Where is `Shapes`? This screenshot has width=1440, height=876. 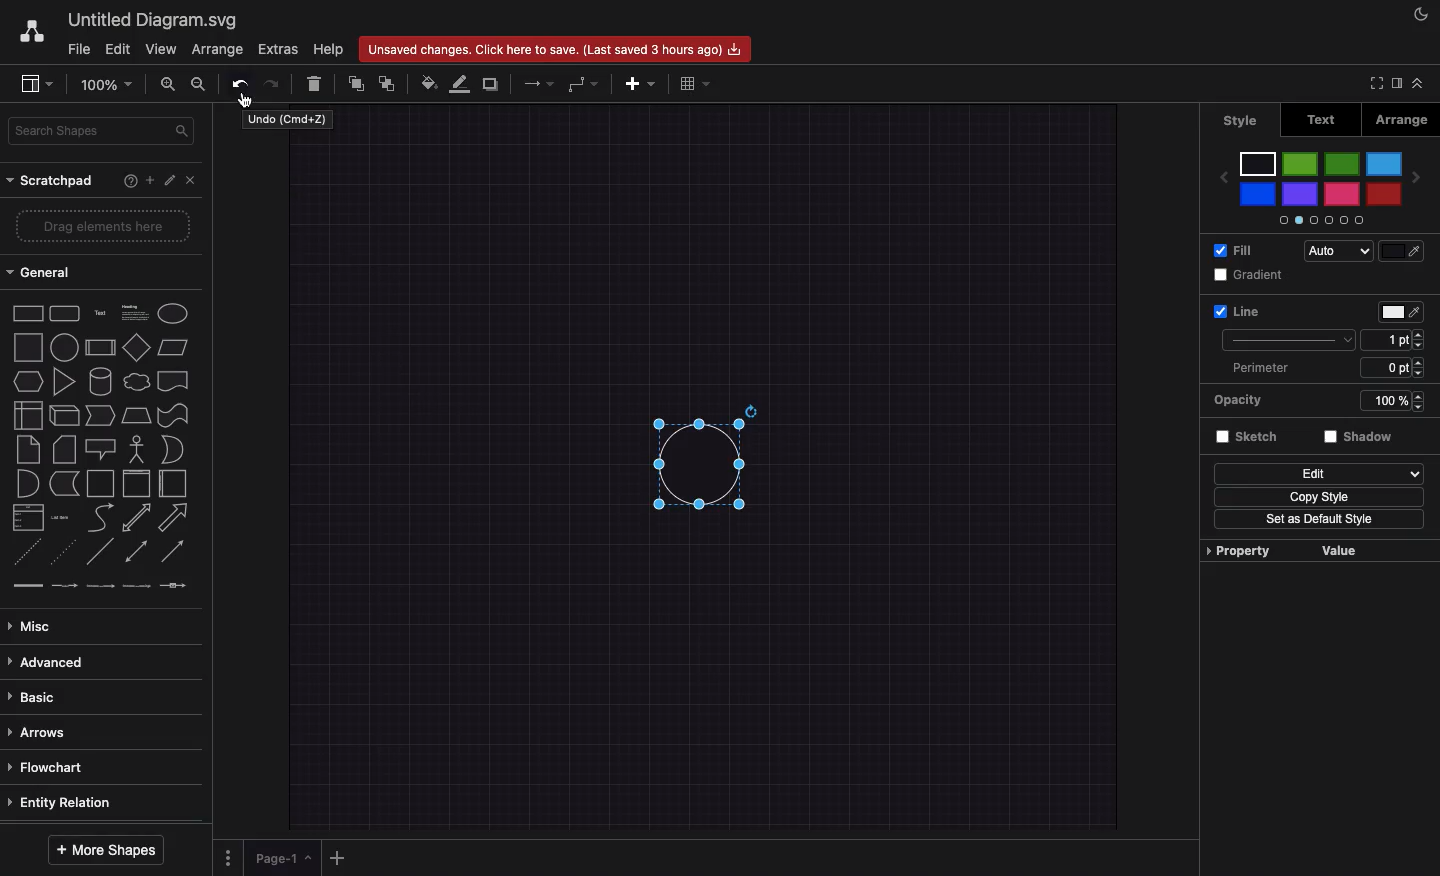
Shapes is located at coordinates (99, 451).